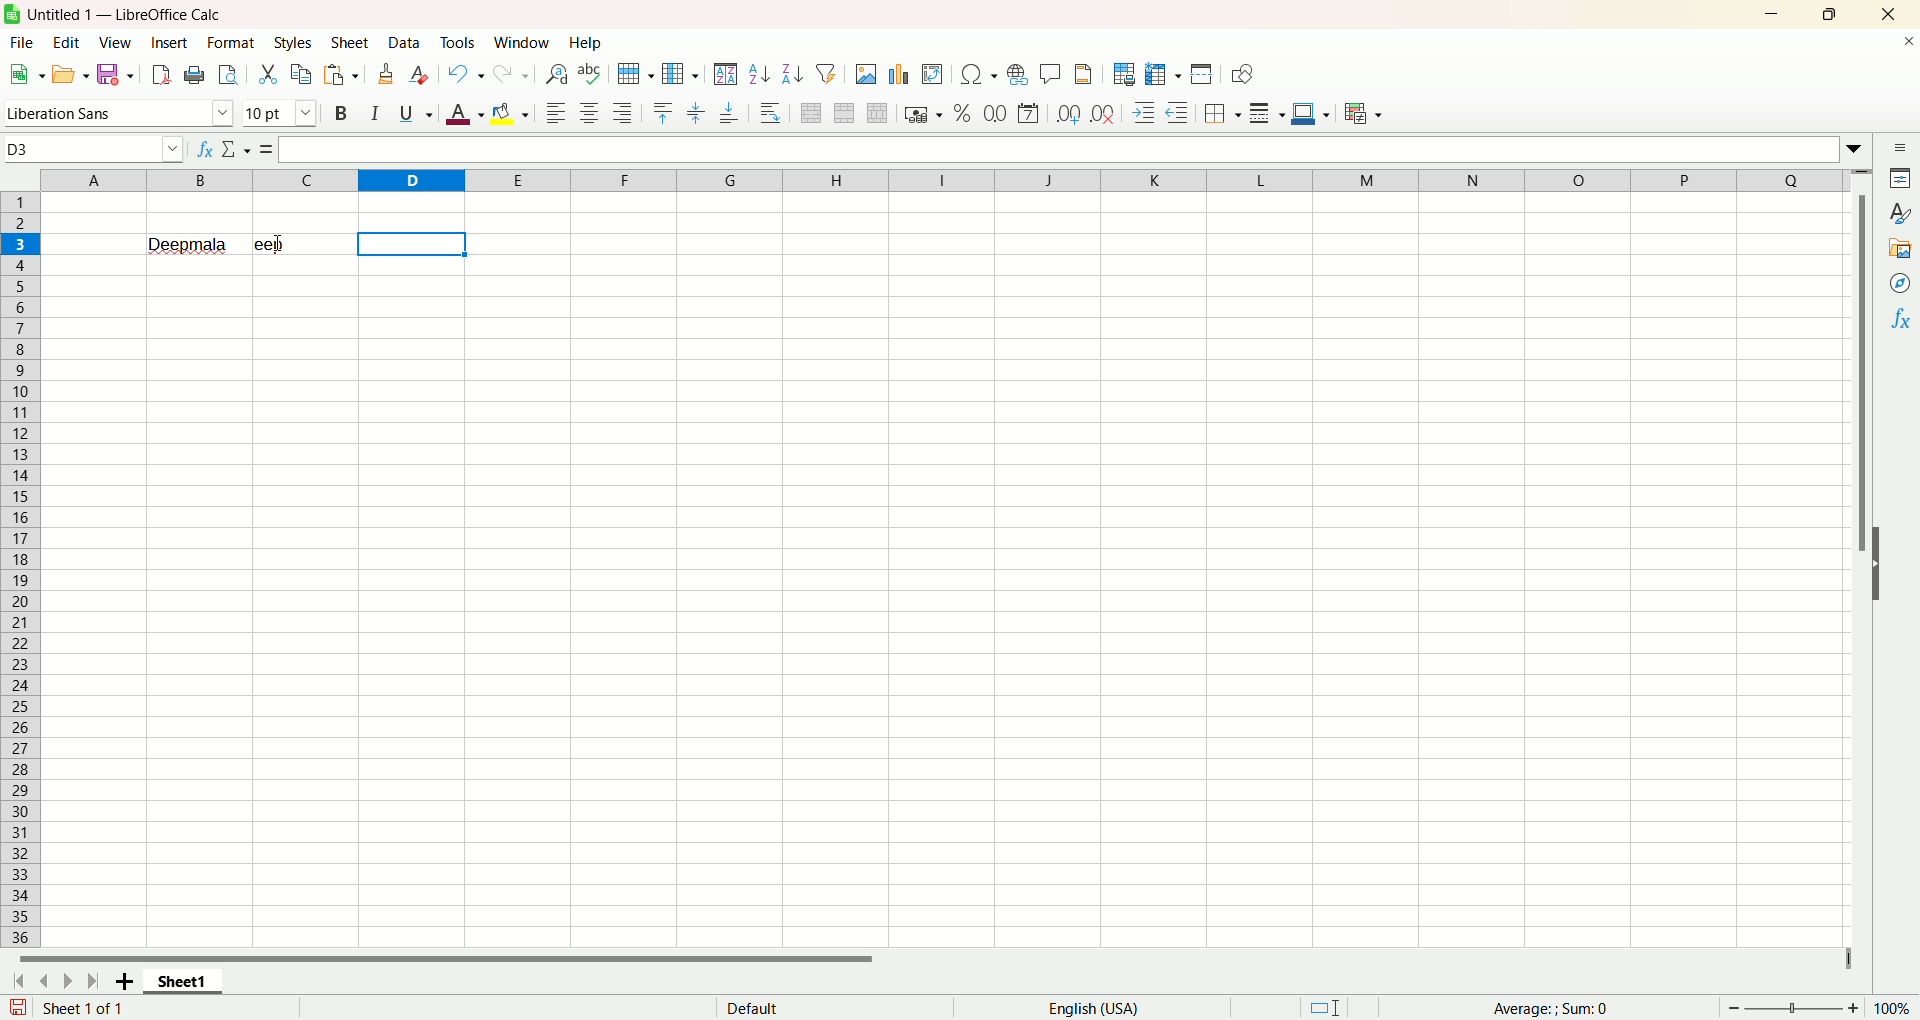  Describe the element at coordinates (624, 112) in the screenshot. I see `align right` at that location.